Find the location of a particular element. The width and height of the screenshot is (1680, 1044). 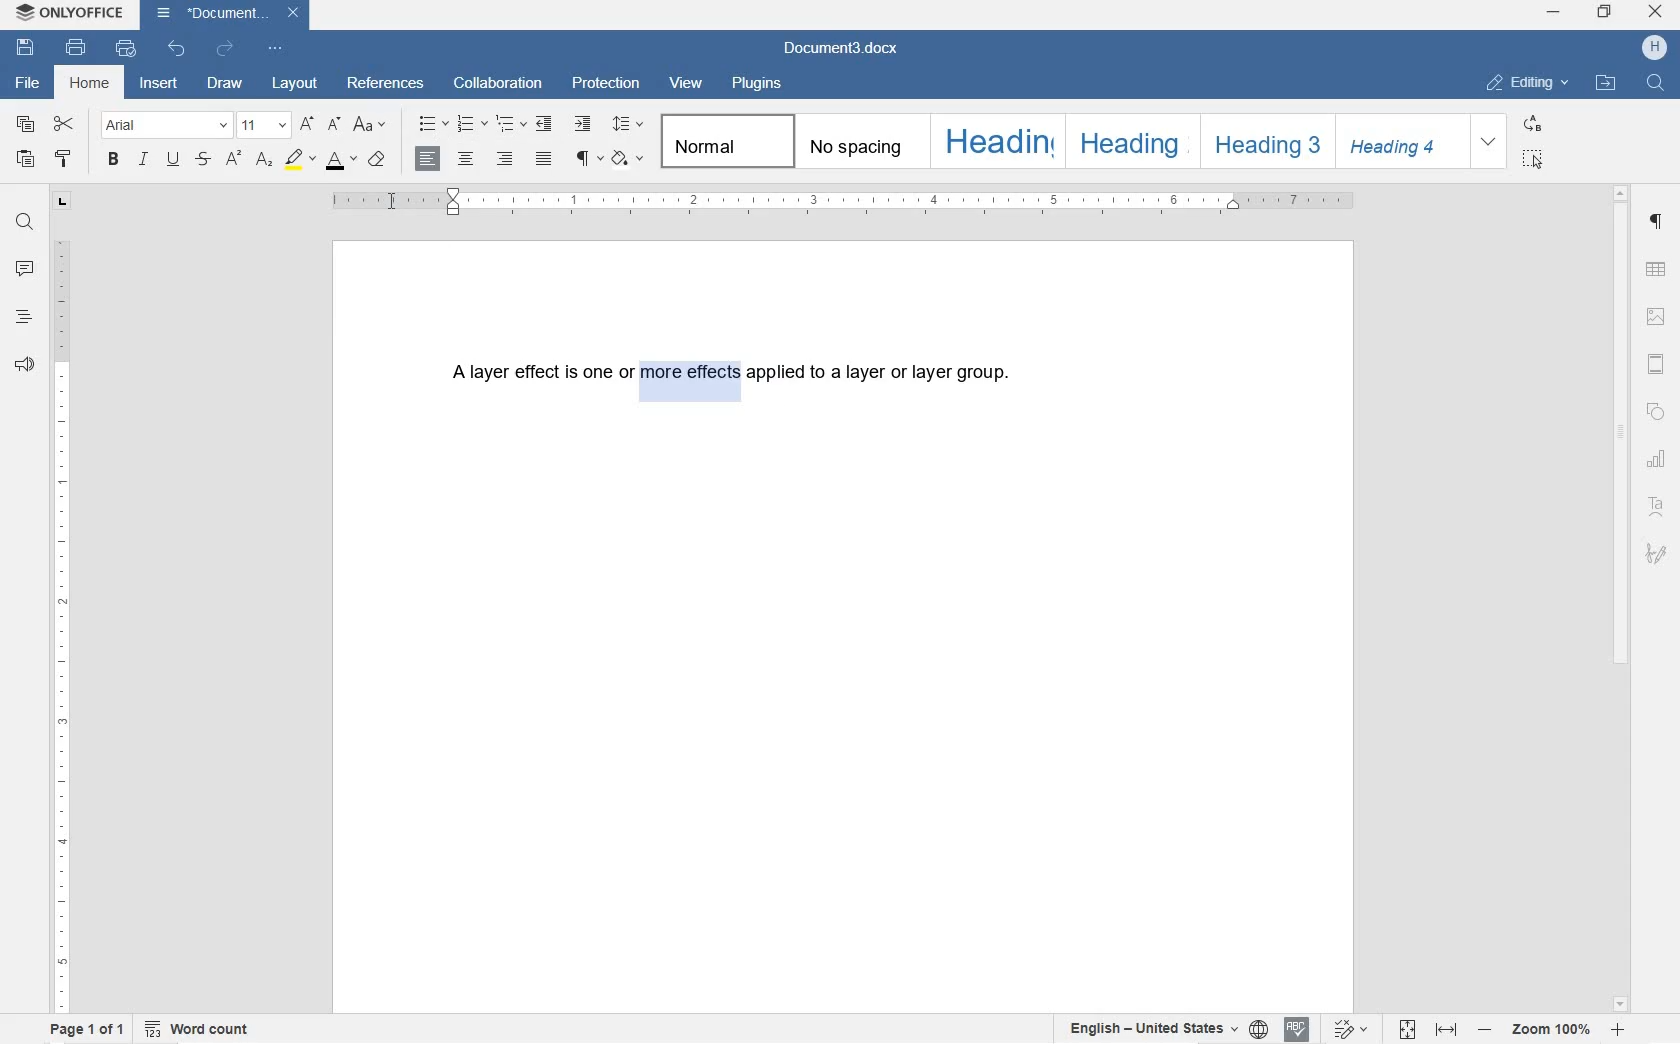

FEEDBACK & SUPPORT is located at coordinates (23, 366).